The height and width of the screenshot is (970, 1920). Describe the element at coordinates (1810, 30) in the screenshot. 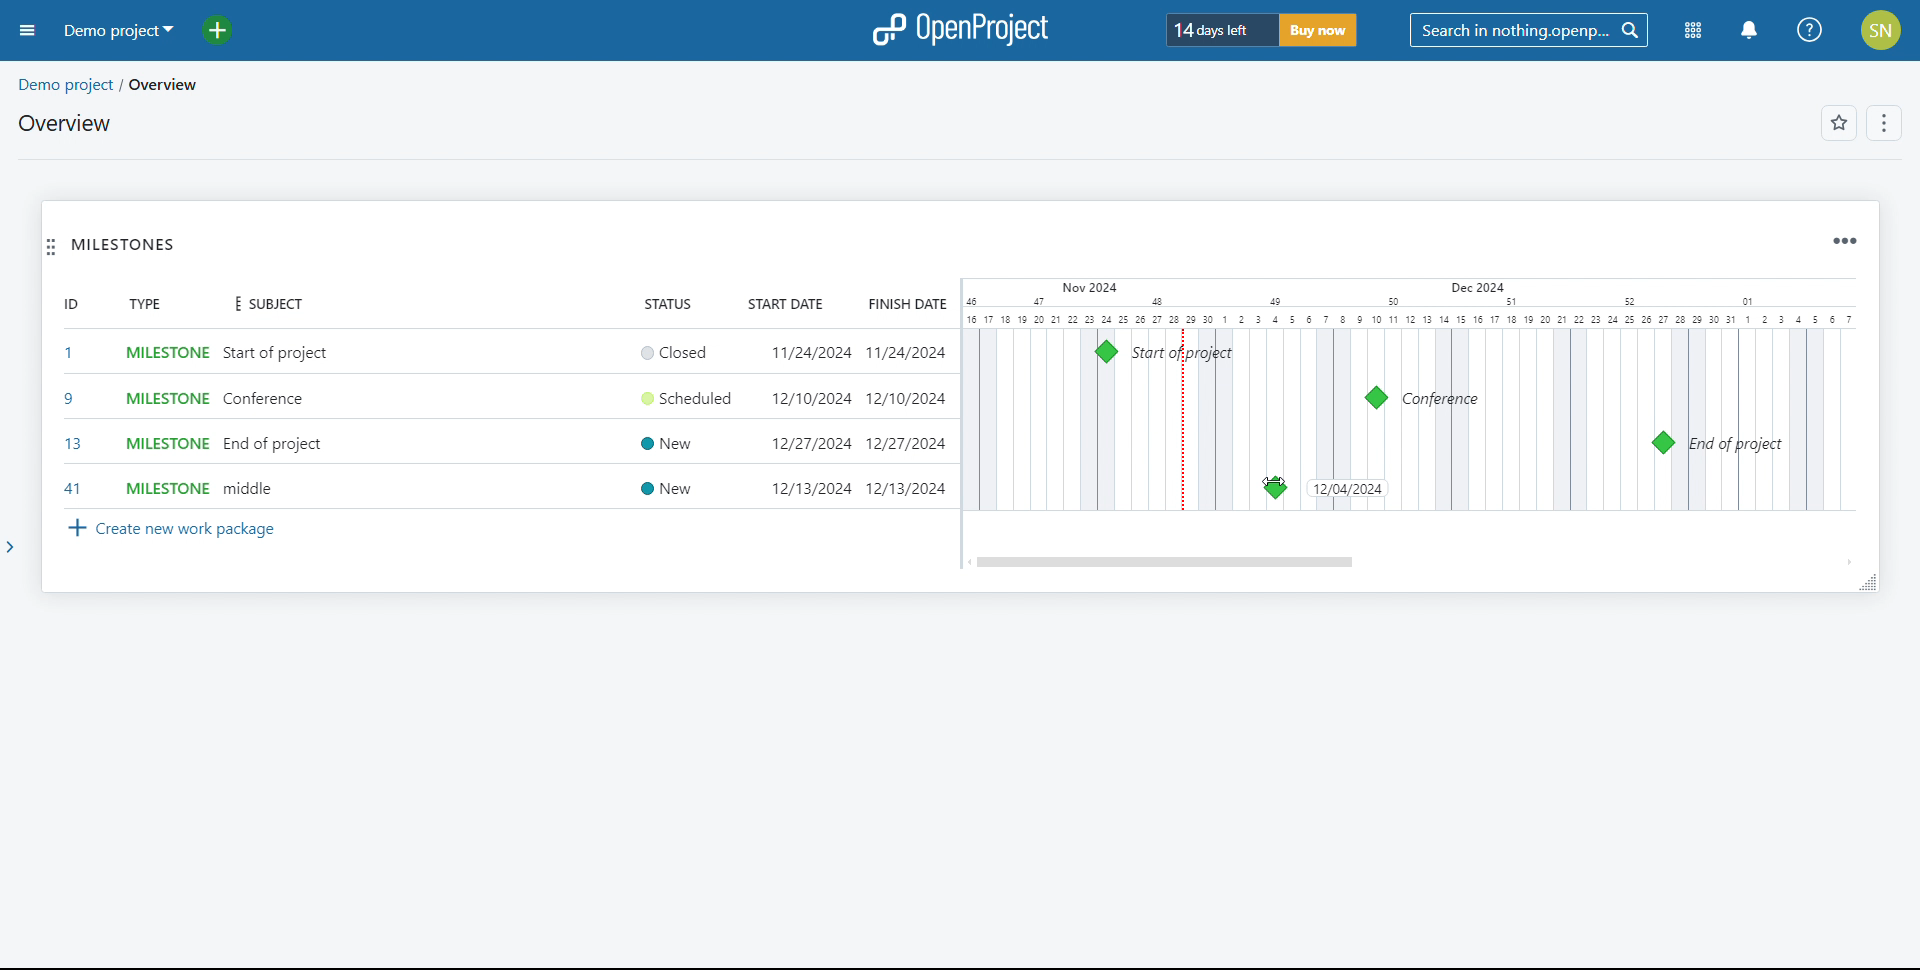

I see `help` at that location.